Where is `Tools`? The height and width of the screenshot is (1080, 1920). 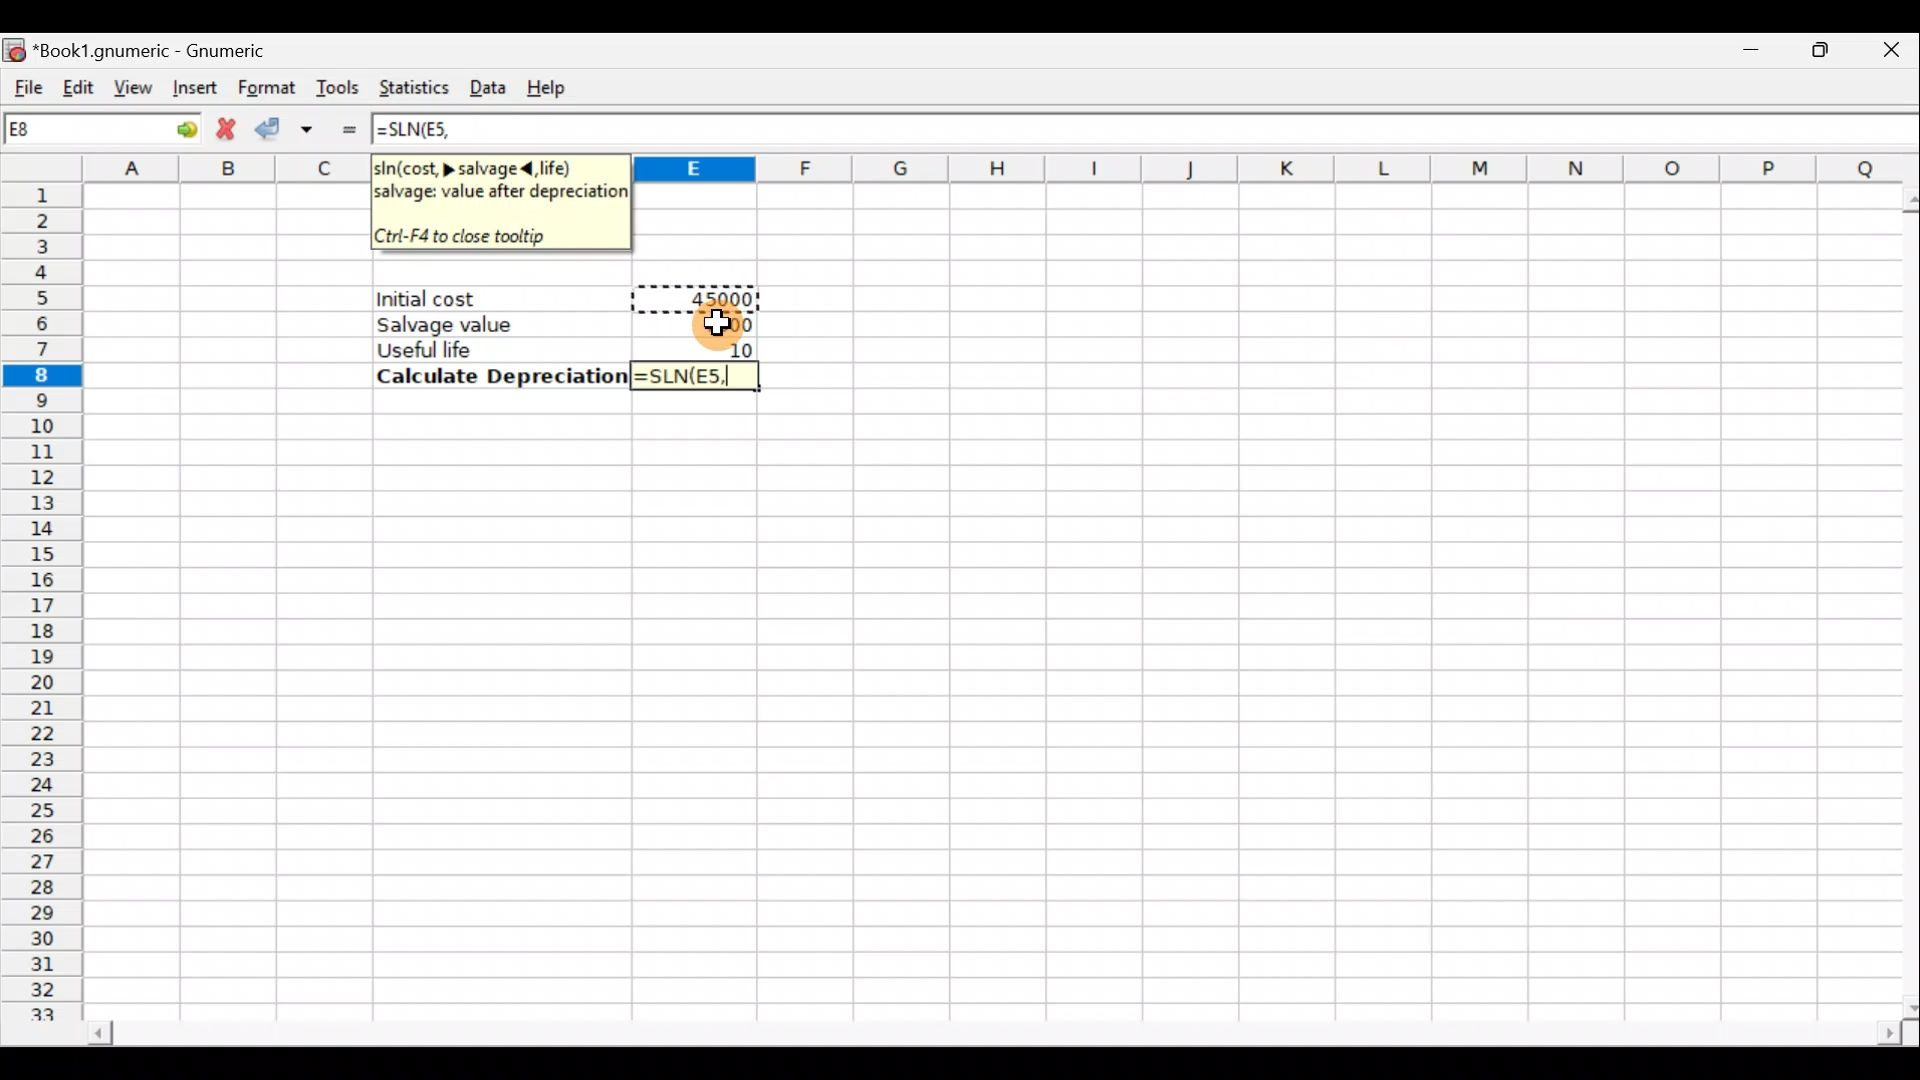 Tools is located at coordinates (340, 86).